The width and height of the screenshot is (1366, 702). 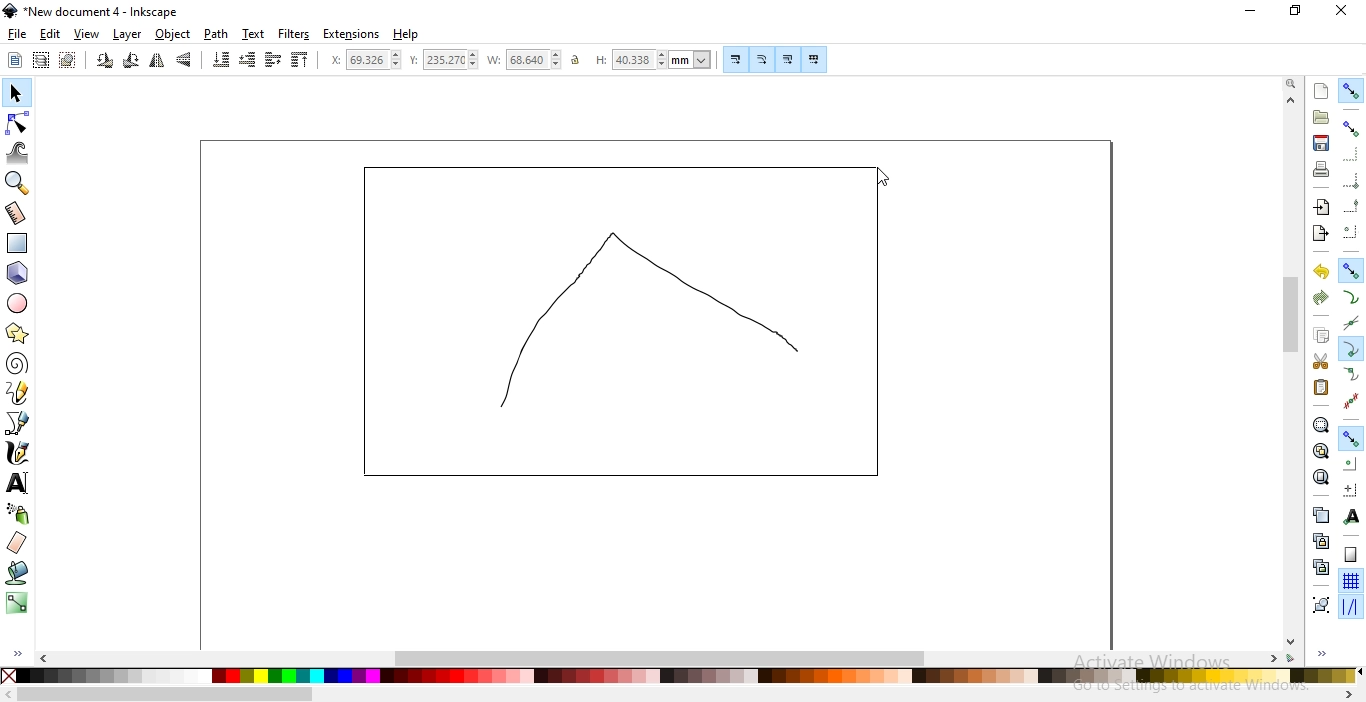 What do you see at coordinates (1320, 333) in the screenshot?
I see `copy` at bounding box center [1320, 333].